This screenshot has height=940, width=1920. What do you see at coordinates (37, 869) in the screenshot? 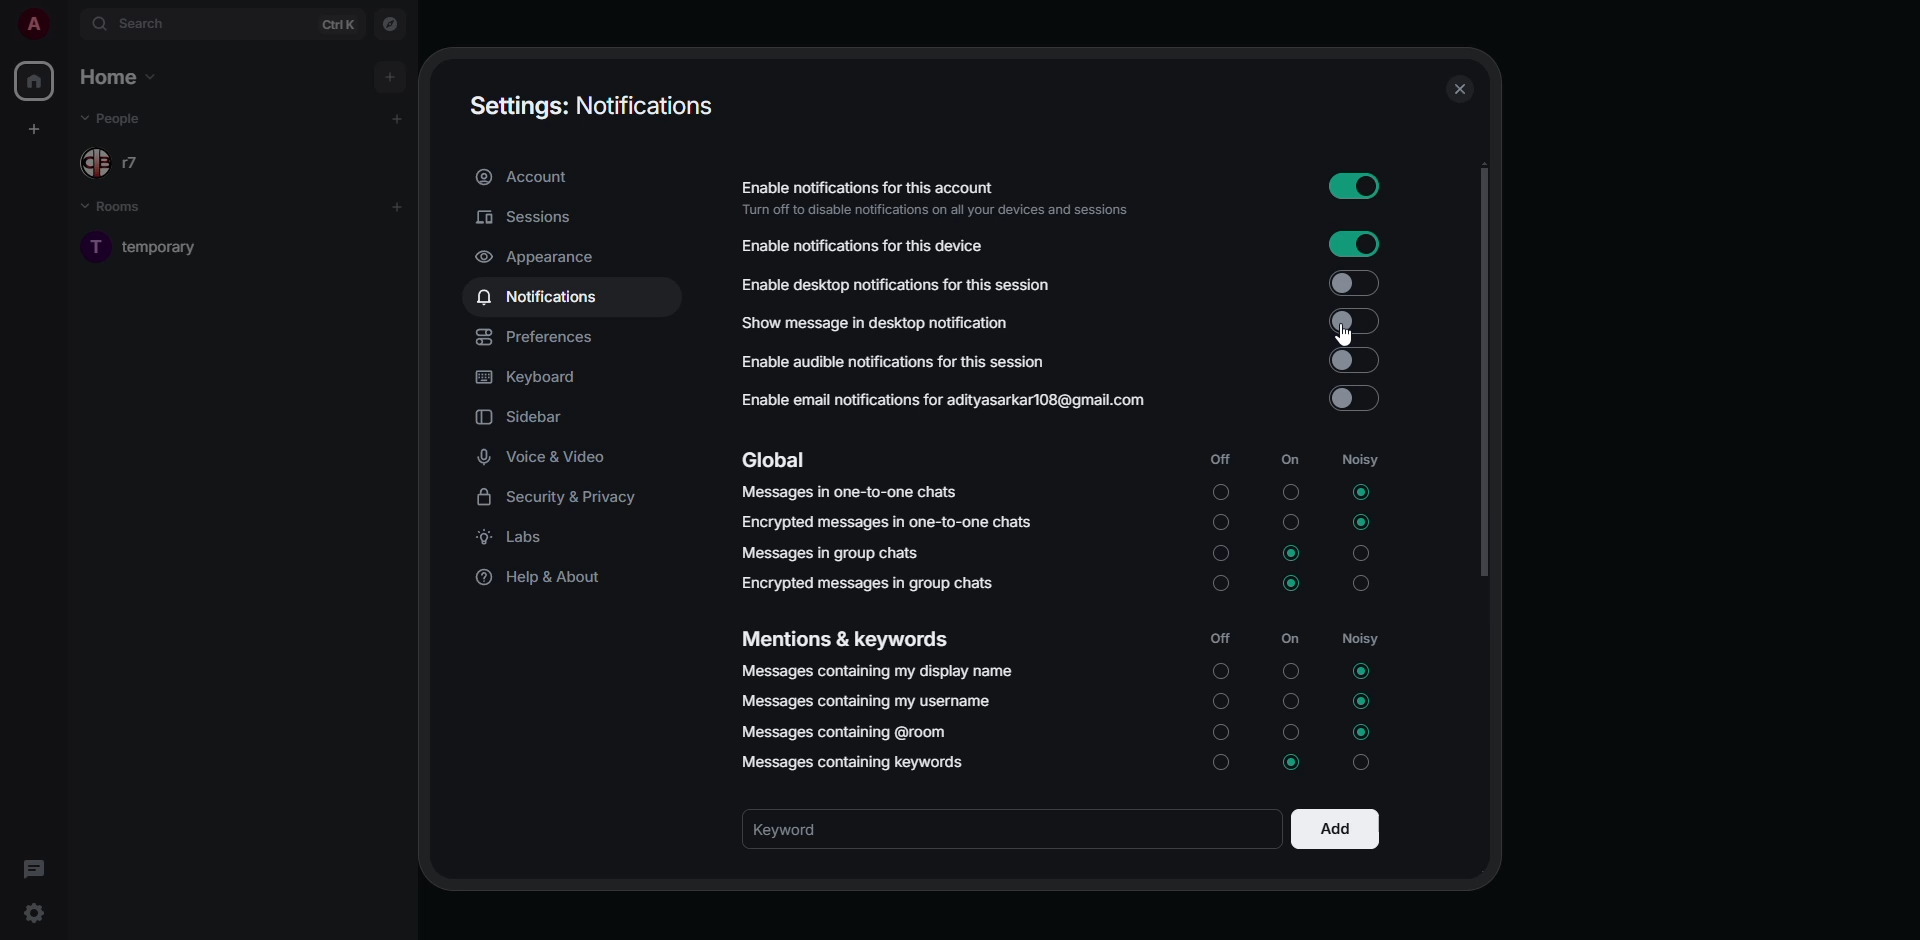
I see `threads` at bounding box center [37, 869].